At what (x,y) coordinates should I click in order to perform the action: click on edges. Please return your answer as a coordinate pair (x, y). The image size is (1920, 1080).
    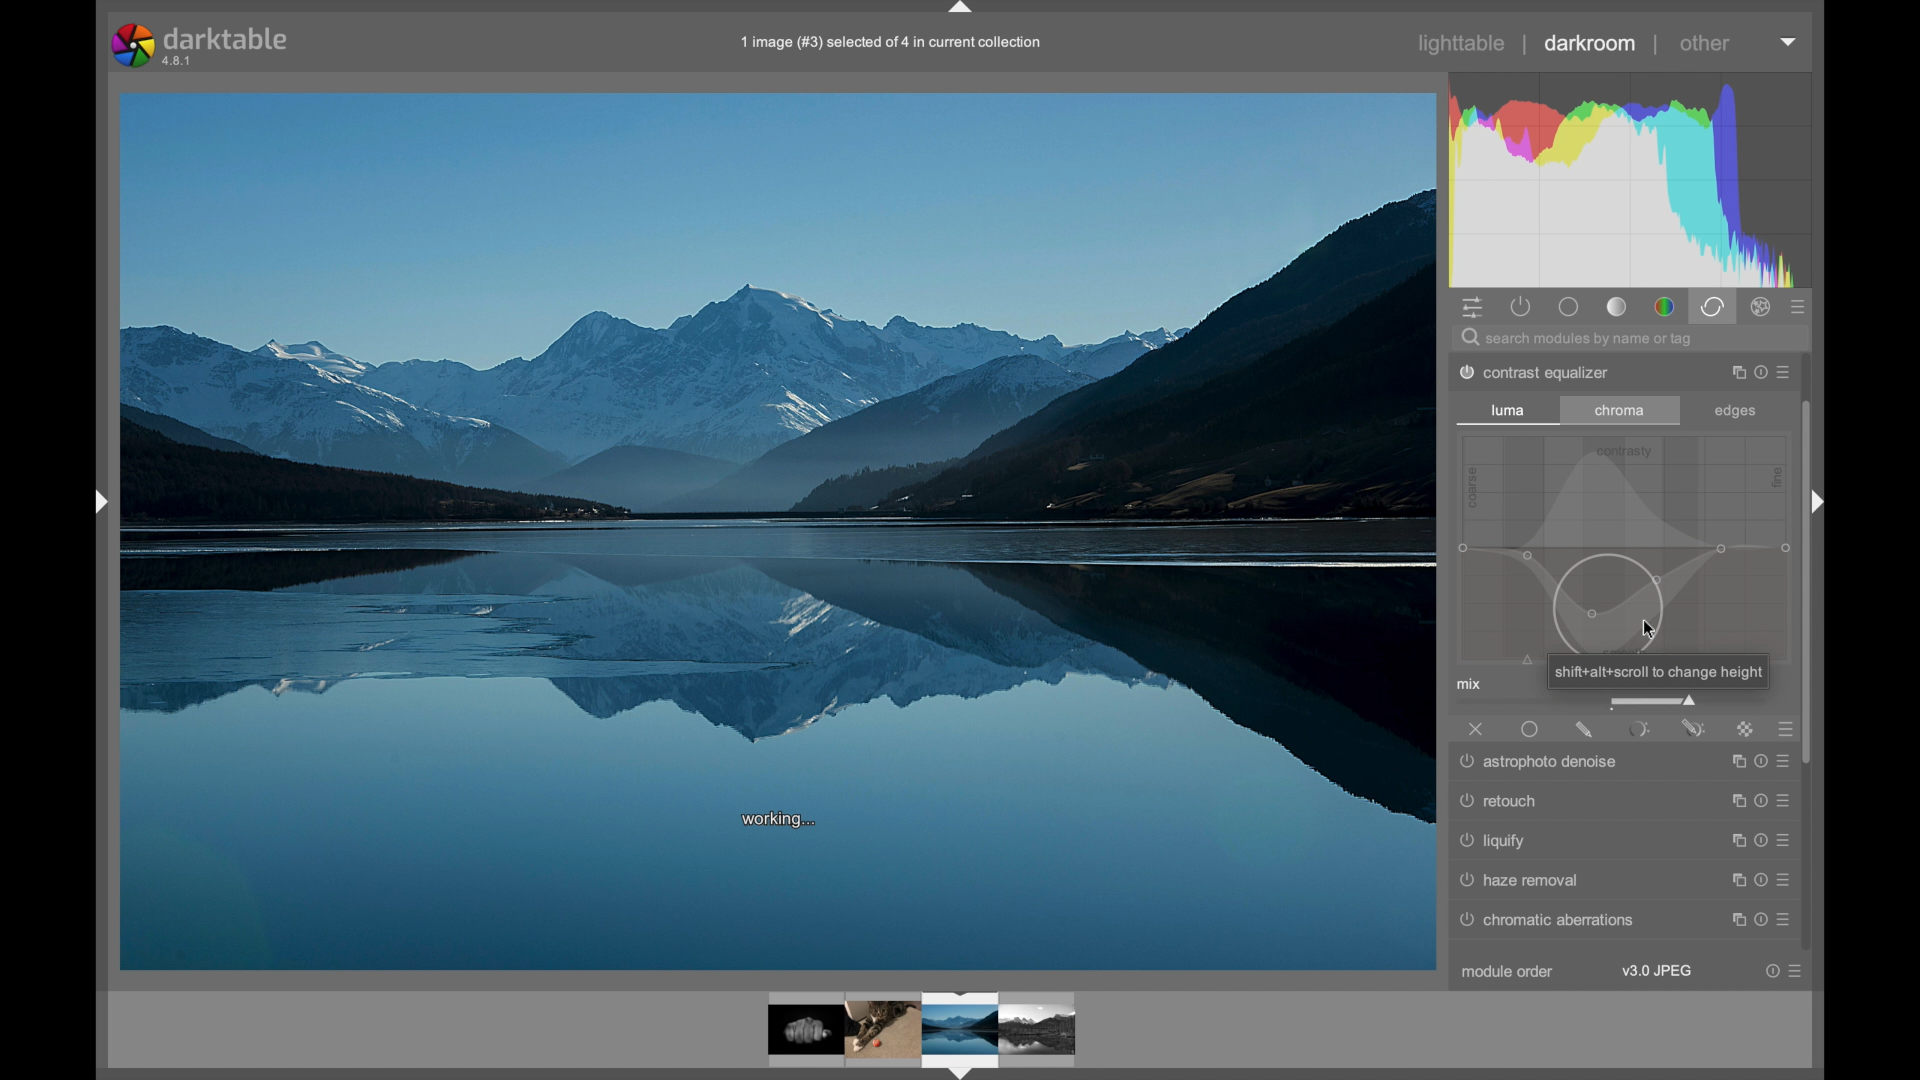
    Looking at the image, I should click on (1735, 412).